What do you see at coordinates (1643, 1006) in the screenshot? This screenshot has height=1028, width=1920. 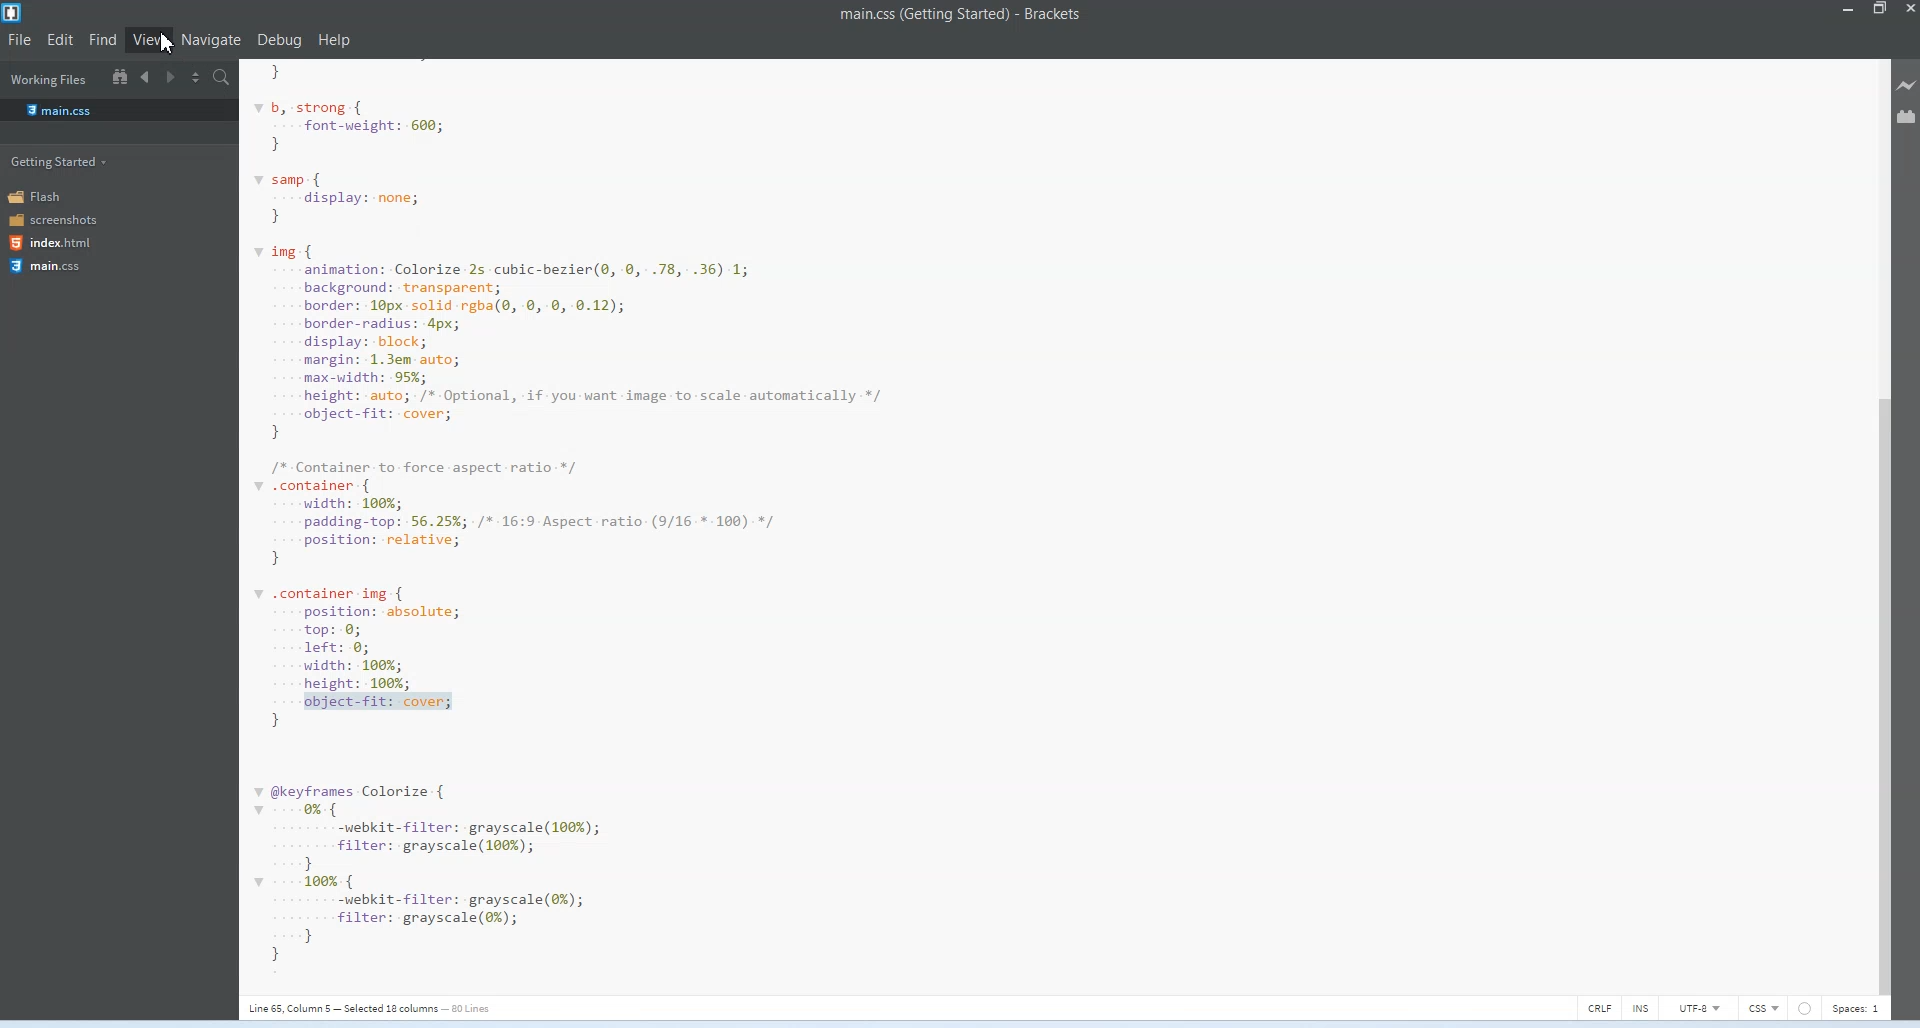 I see `INS` at bounding box center [1643, 1006].